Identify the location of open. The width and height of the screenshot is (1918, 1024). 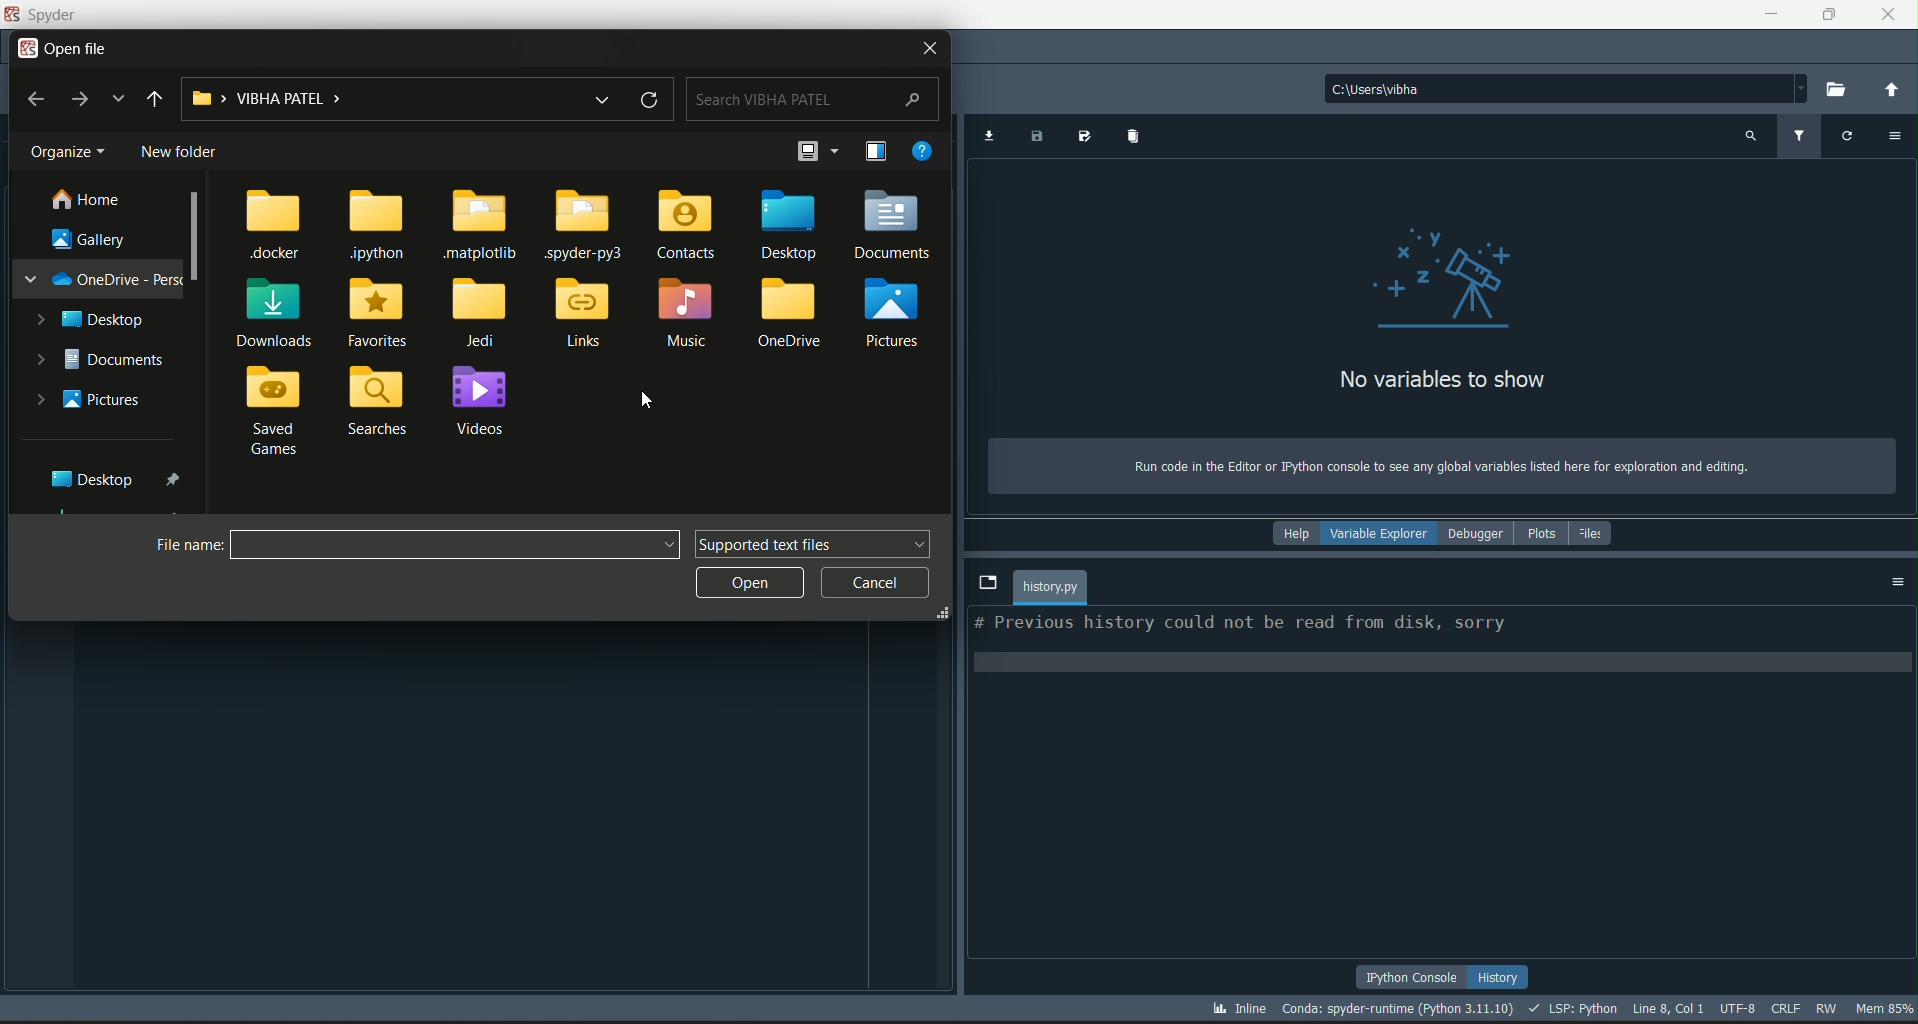
(752, 583).